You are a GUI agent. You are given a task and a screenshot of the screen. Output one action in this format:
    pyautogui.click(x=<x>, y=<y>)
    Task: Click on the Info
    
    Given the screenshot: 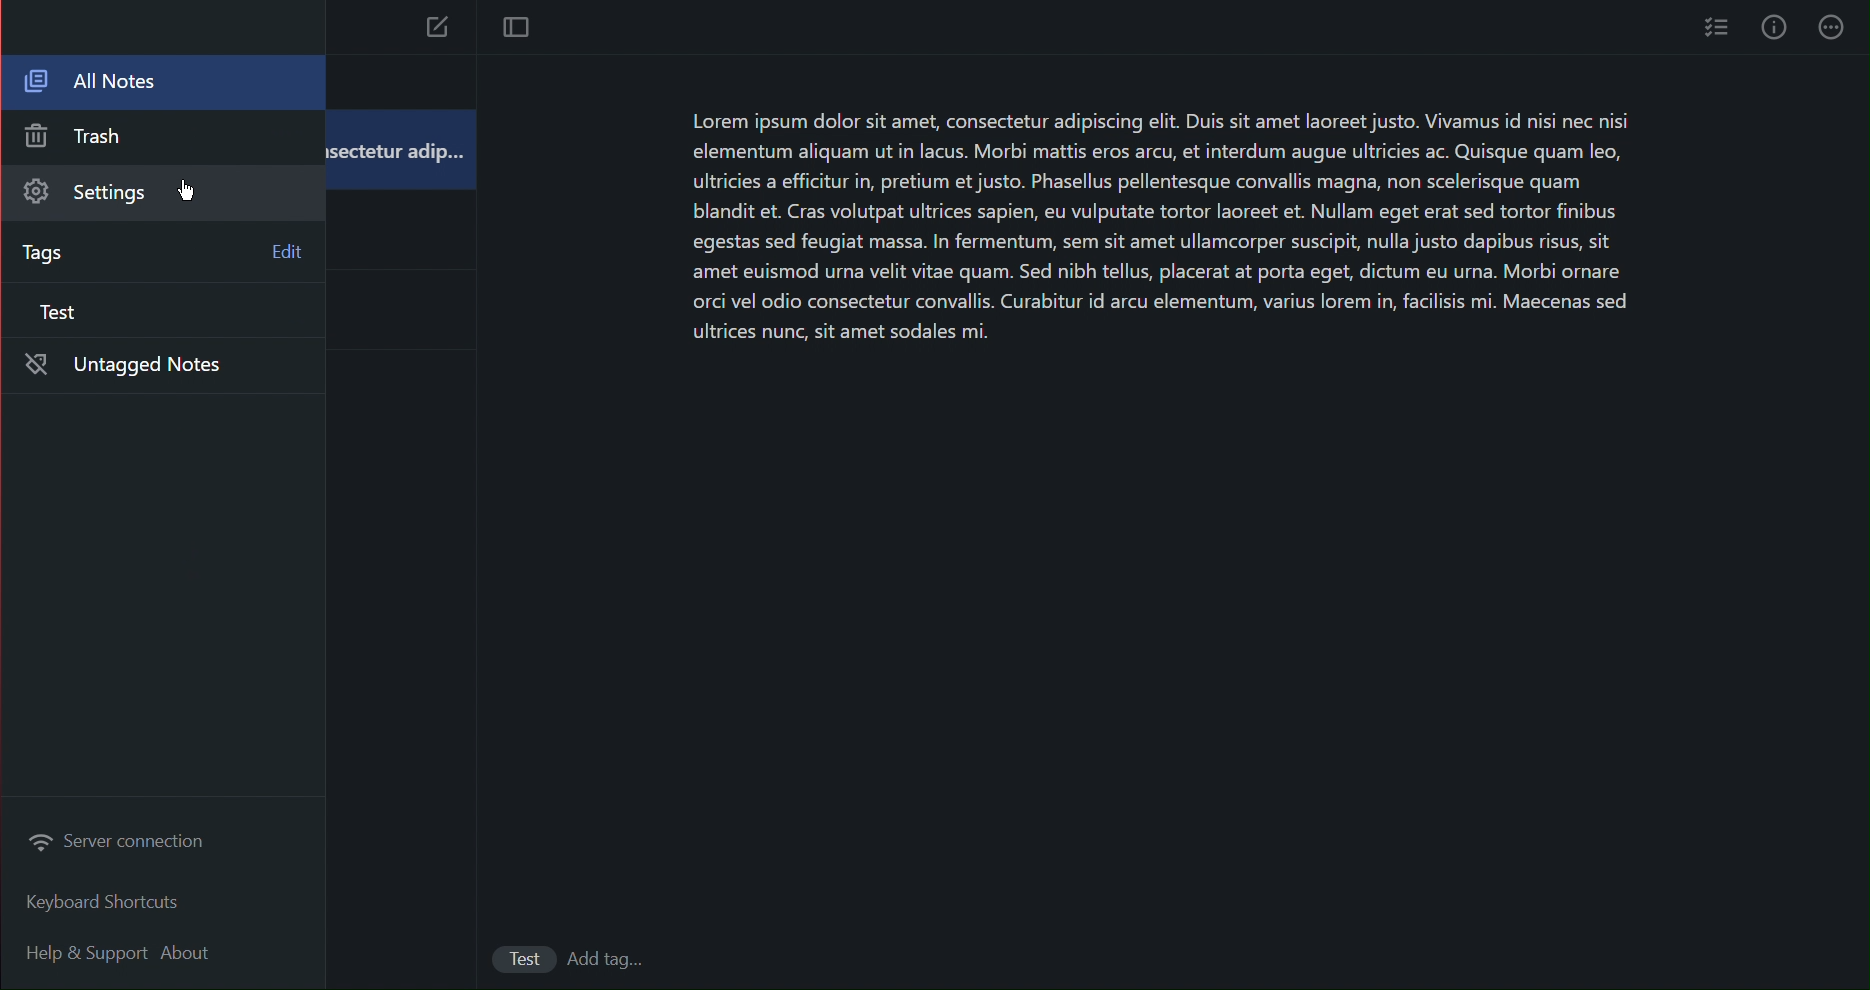 What is the action you would take?
    pyautogui.click(x=1775, y=28)
    